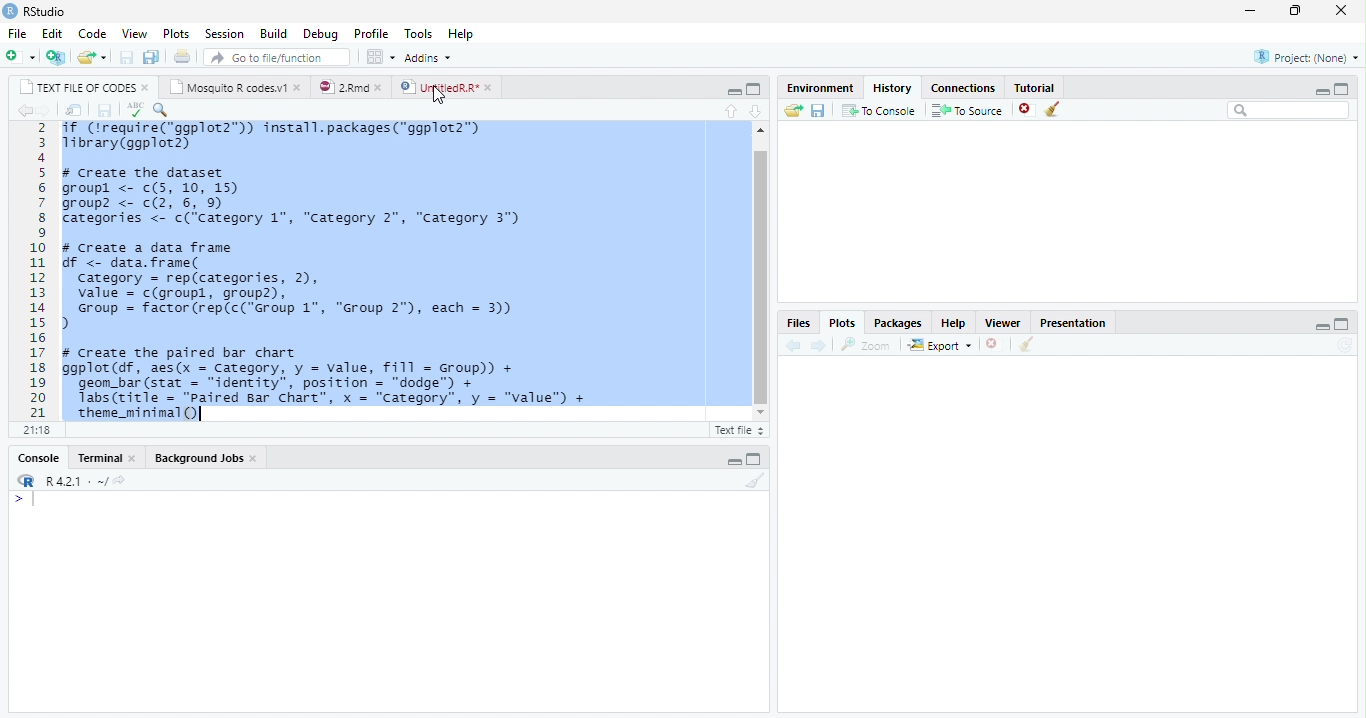 The height and width of the screenshot is (718, 1366). I want to click on maximize, so click(758, 90).